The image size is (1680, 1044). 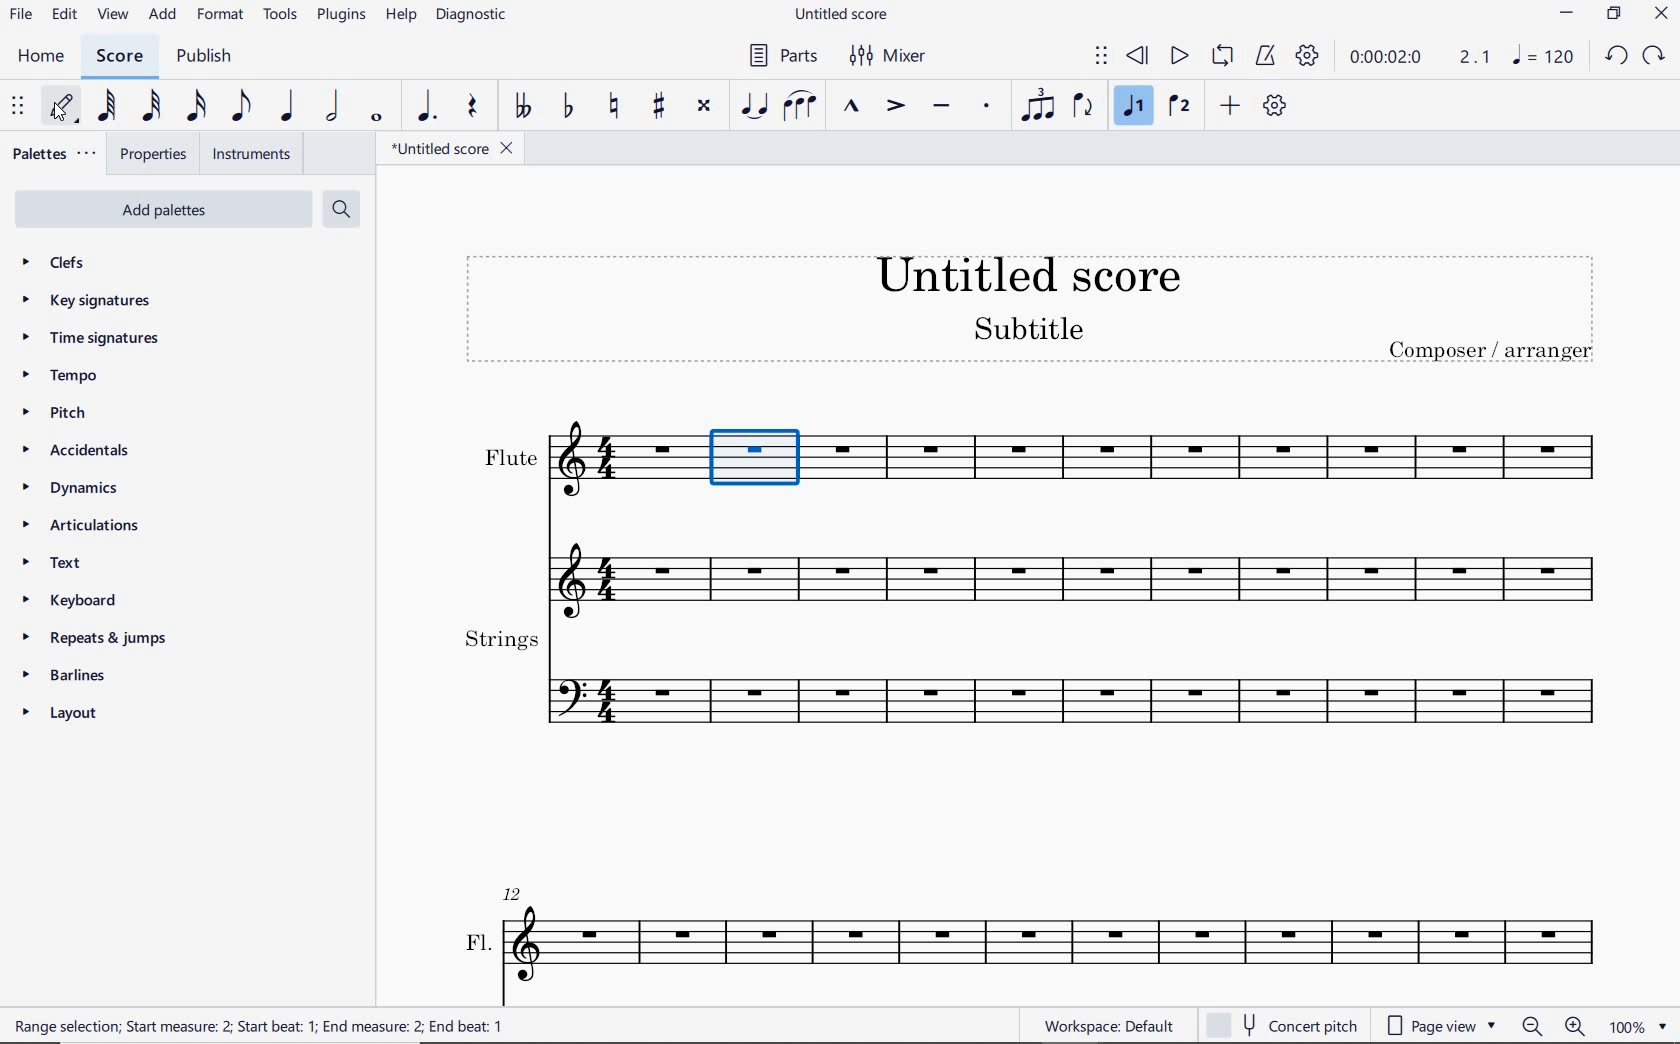 I want to click on PROPERTIES, so click(x=156, y=154).